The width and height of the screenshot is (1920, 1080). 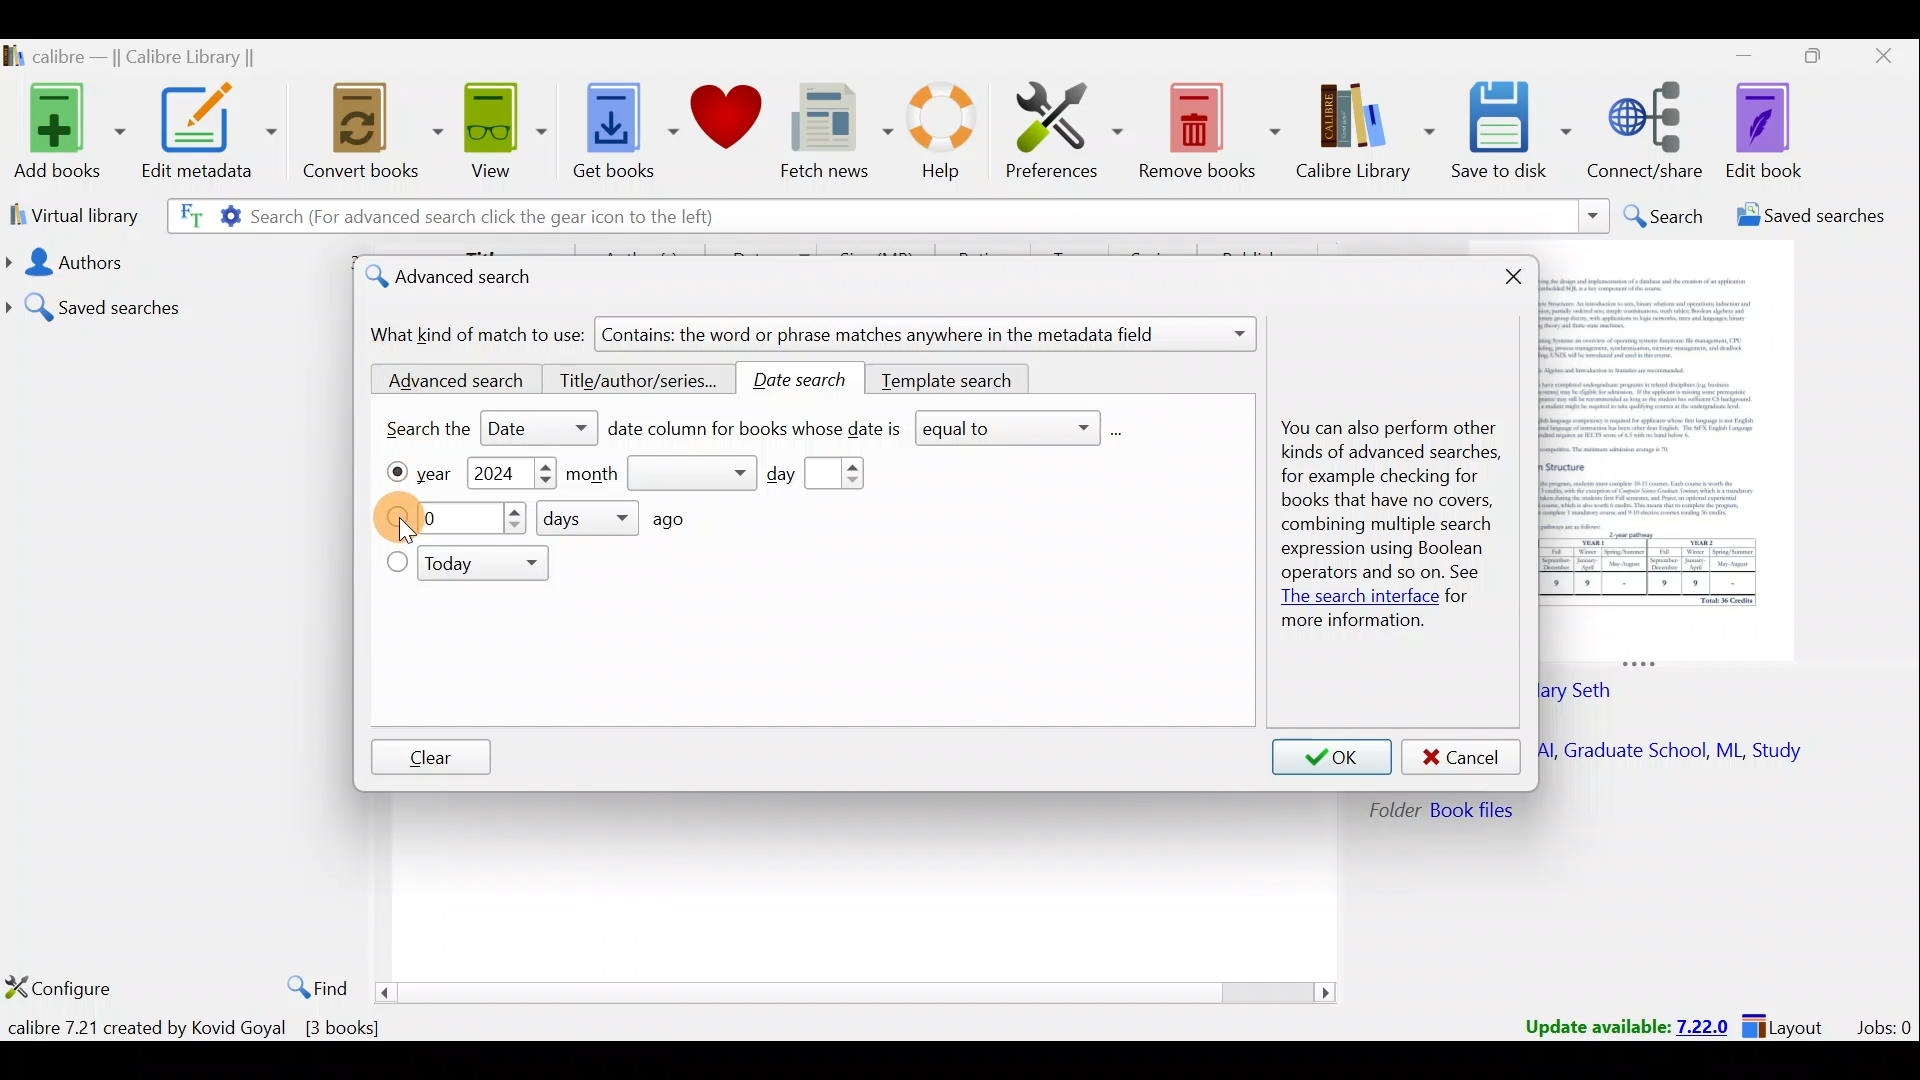 I want to click on Jobs:0, so click(x=1883, y=1026).